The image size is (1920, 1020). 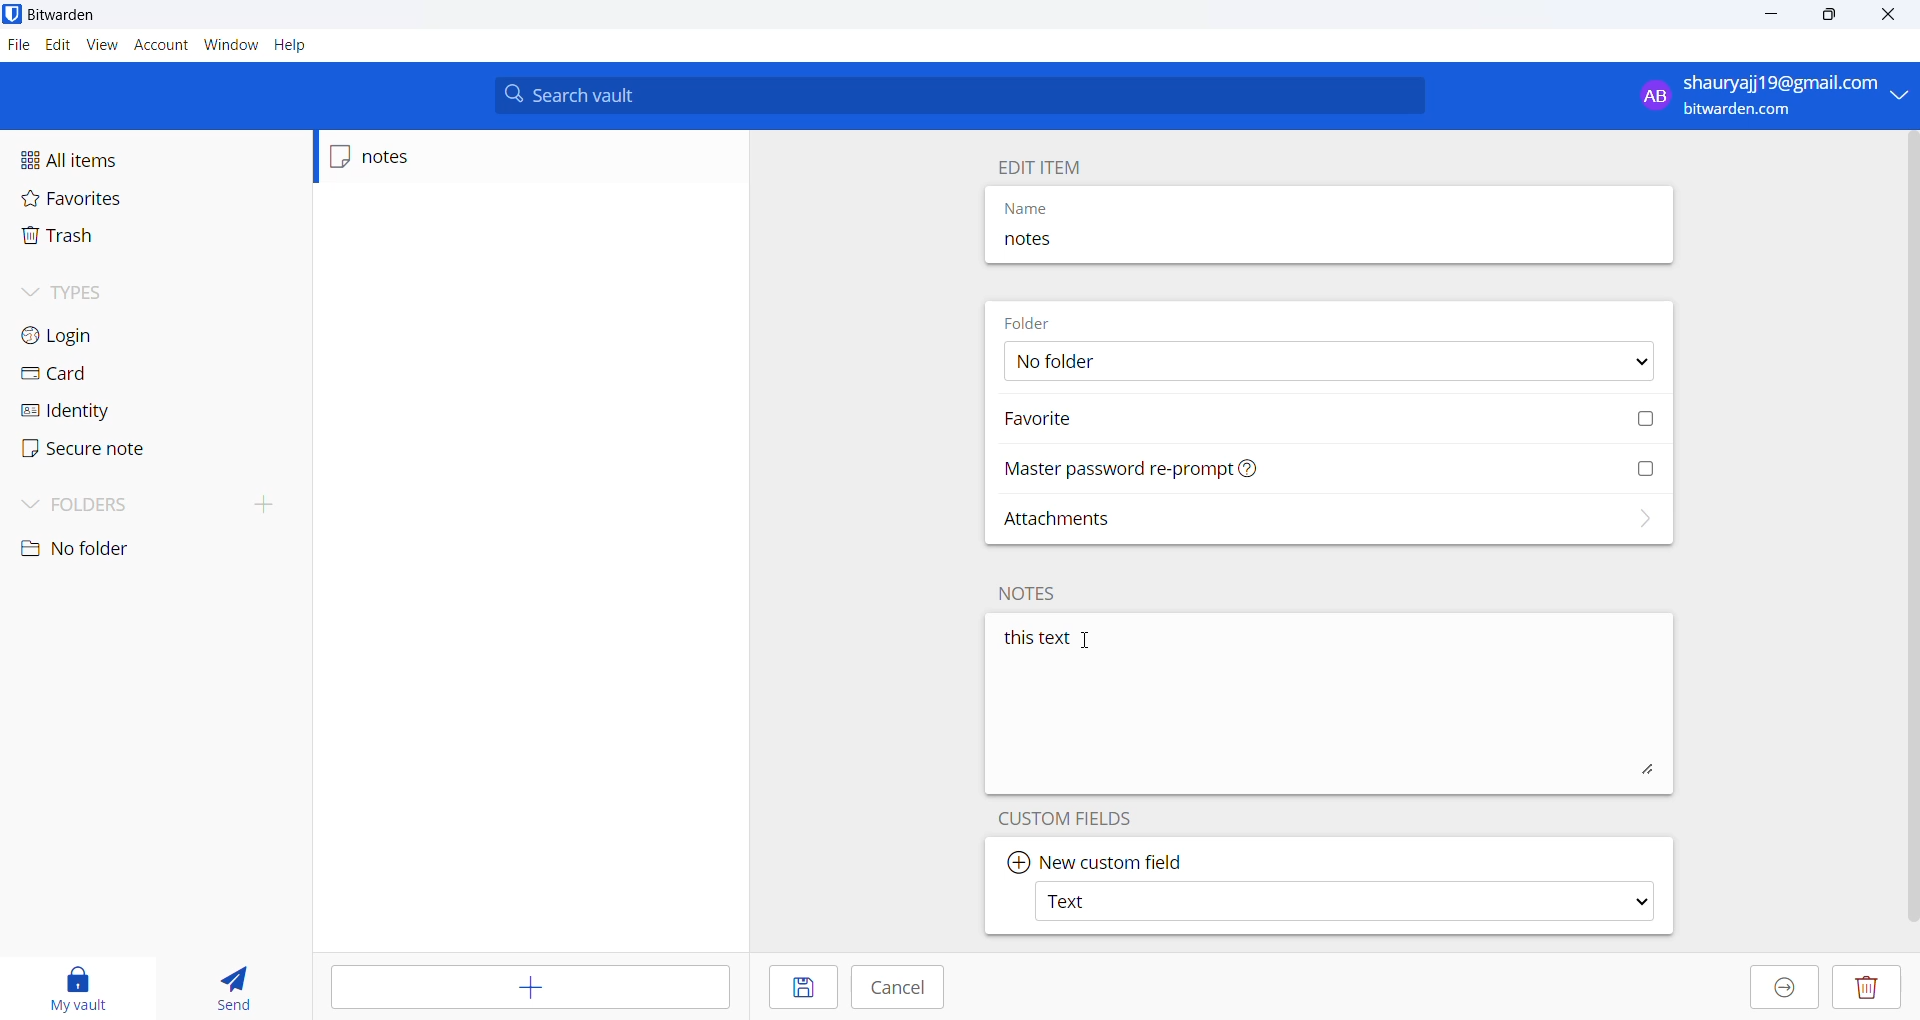 What do you see at coordinates (1869, 989) in the screenshot?
I see `delete` at bounding box center [1869, 989].